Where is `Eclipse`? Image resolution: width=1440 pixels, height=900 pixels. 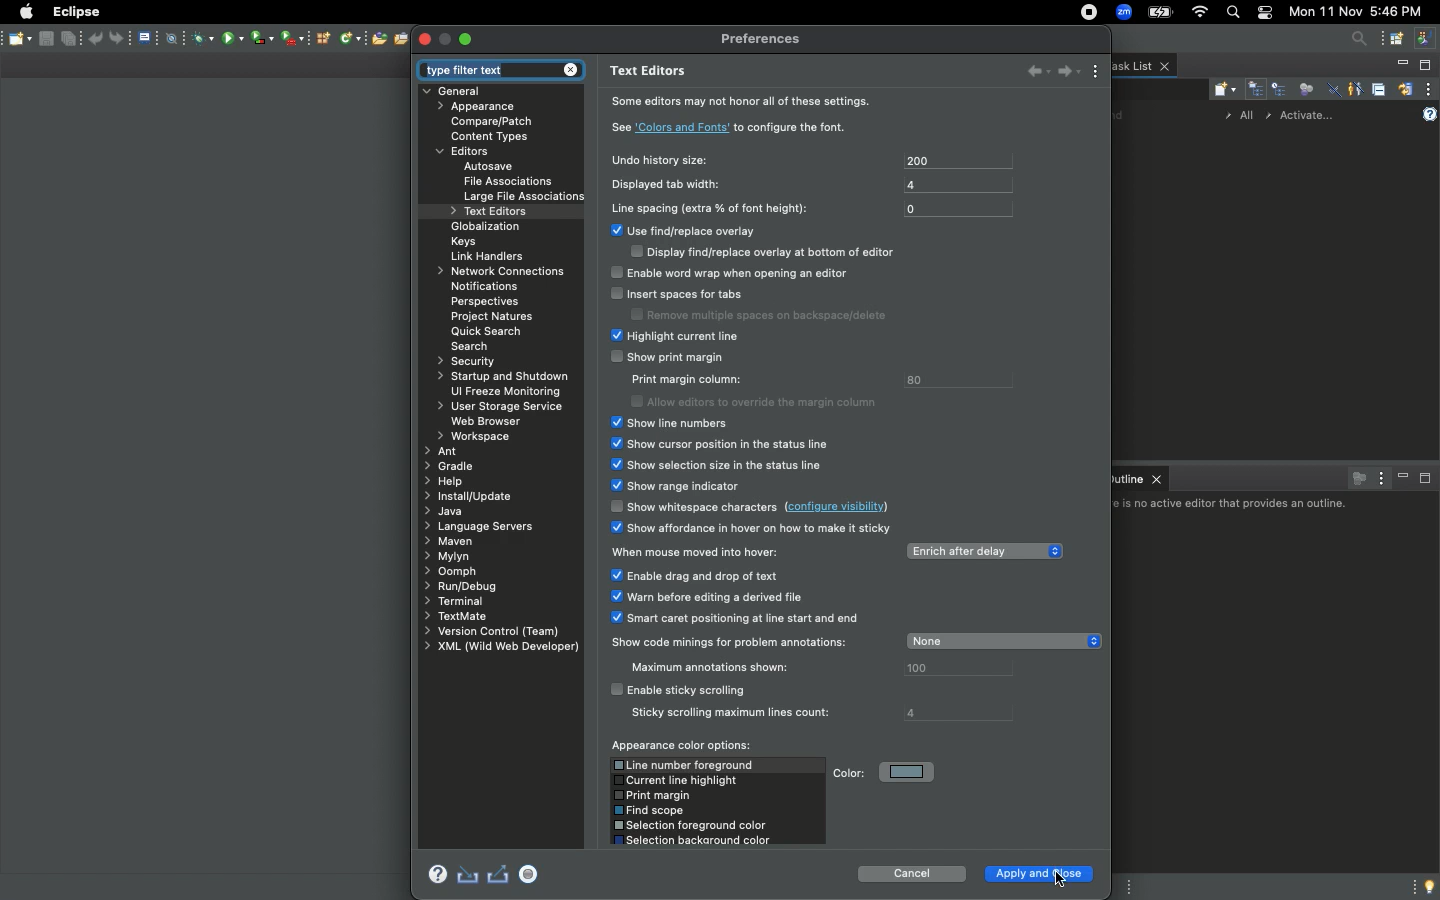 Eclipse is located at coordinates (74, 11).